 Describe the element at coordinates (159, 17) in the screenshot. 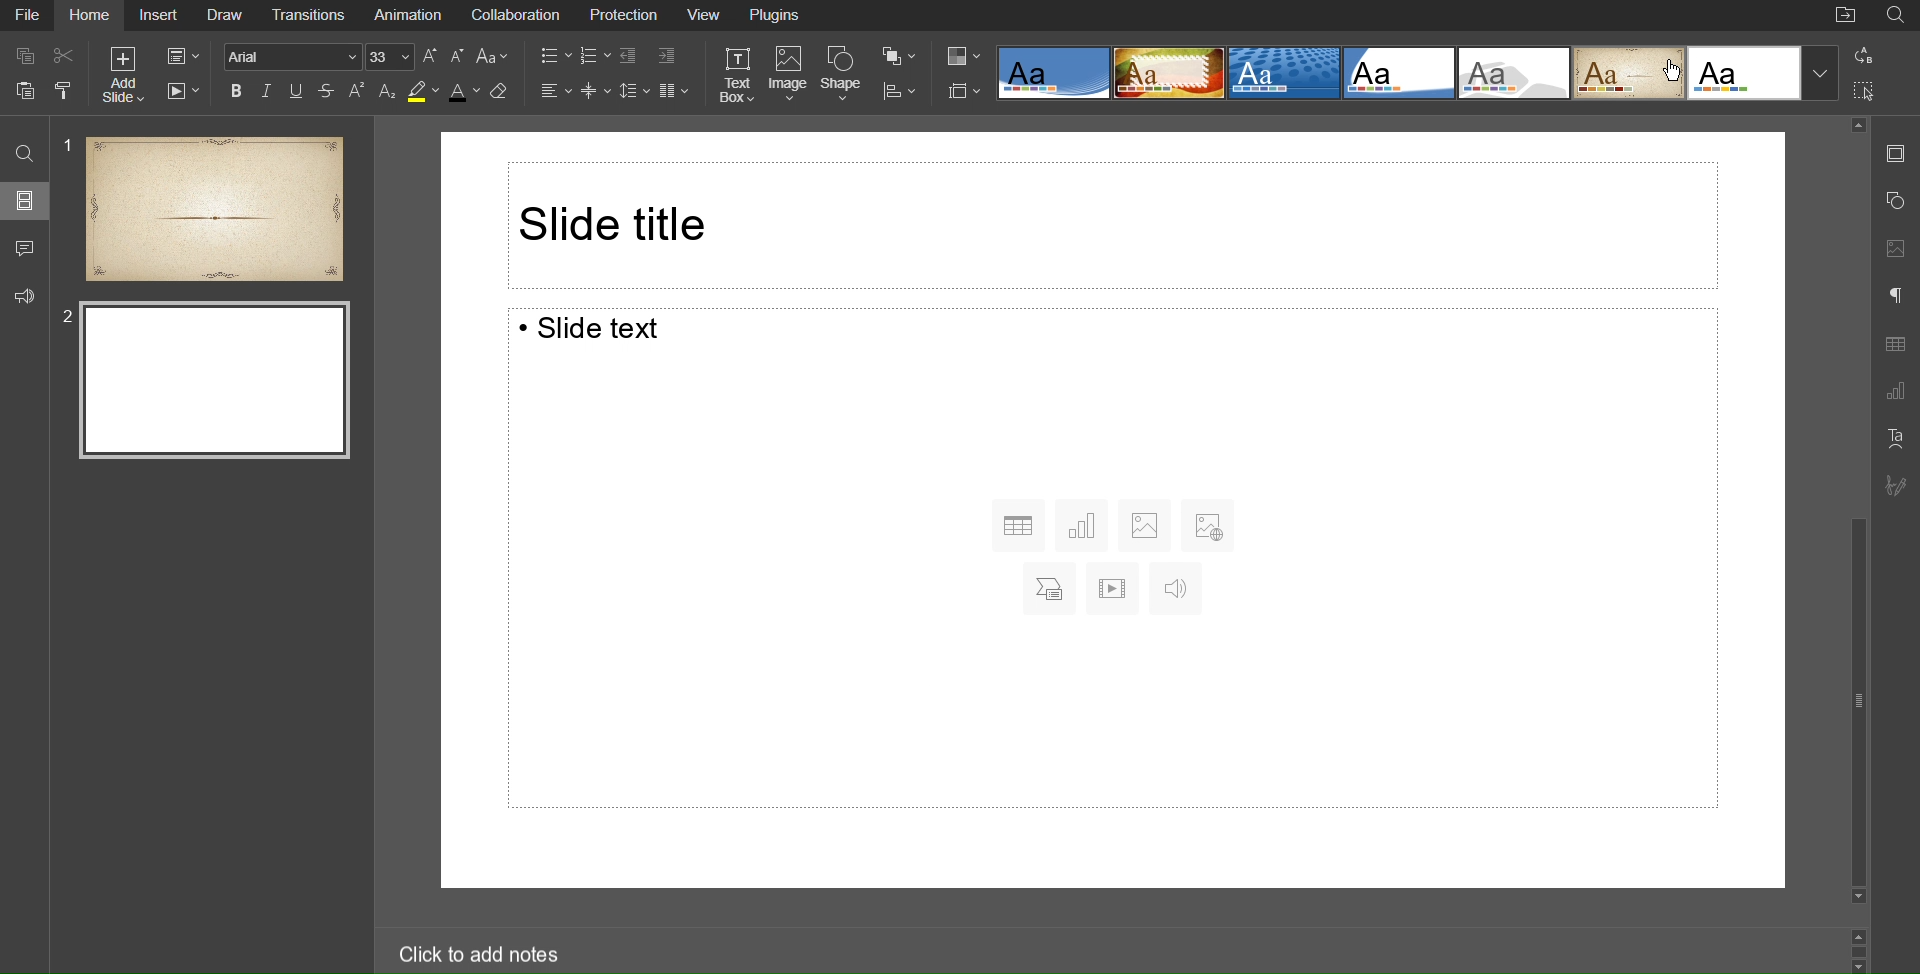

I see `Insert` at that location.